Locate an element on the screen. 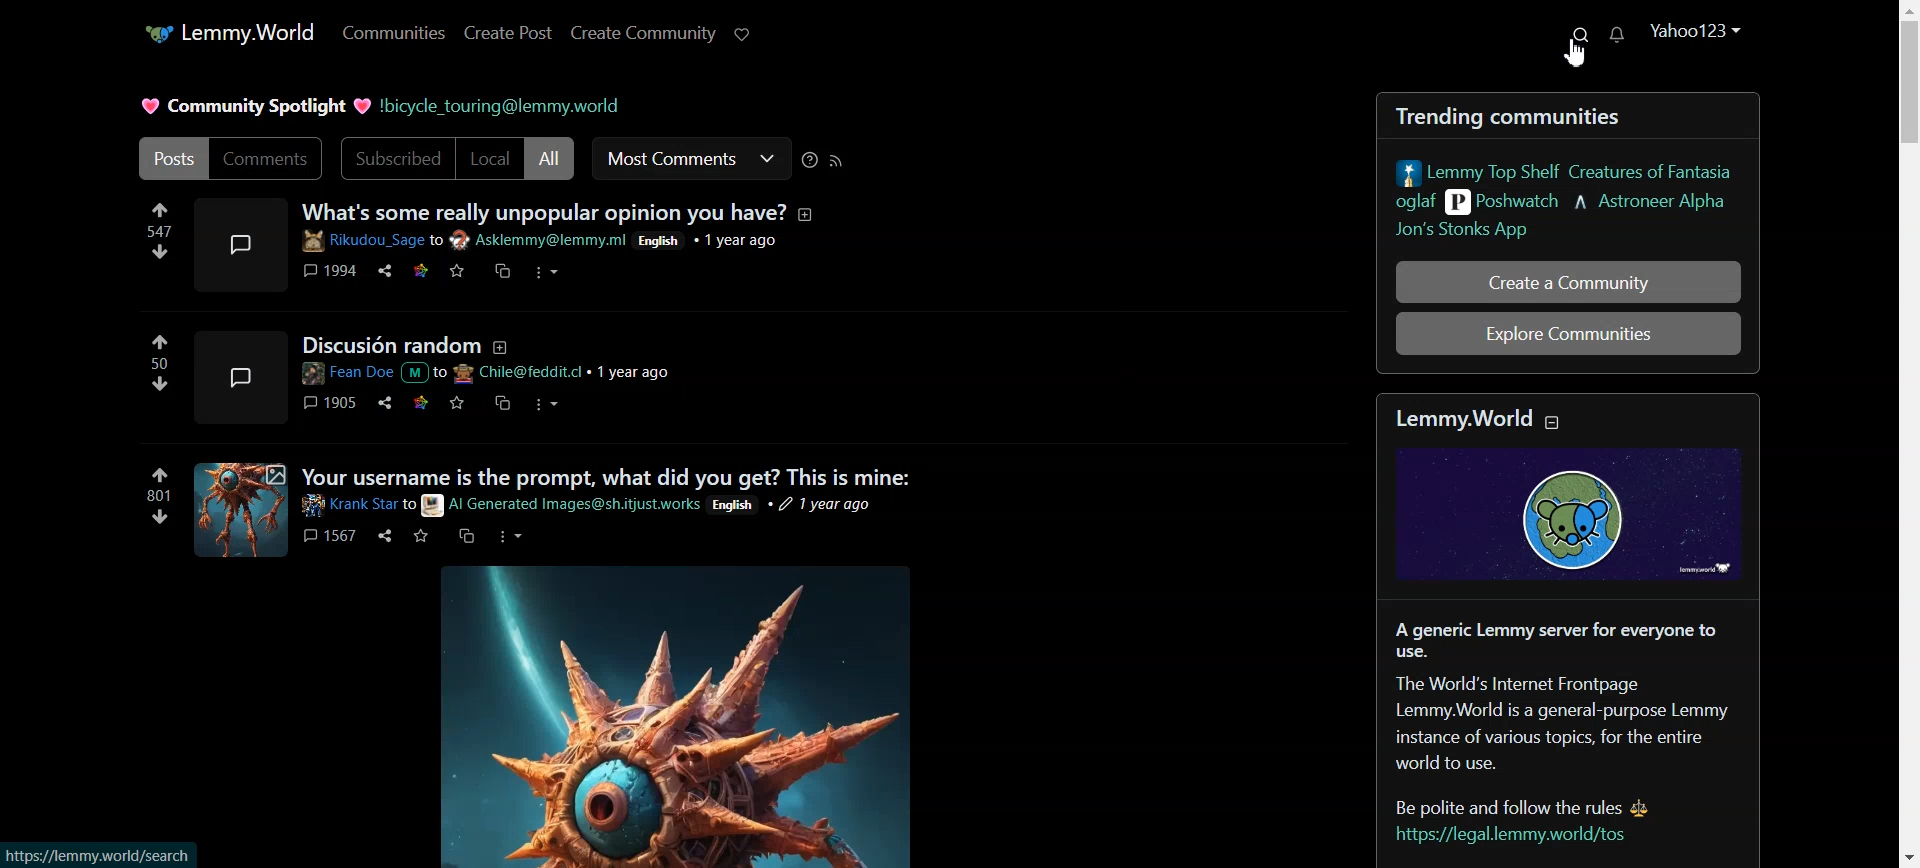 This screenshot has height=868, width=1920. copy is located at coordinates (501, 272).